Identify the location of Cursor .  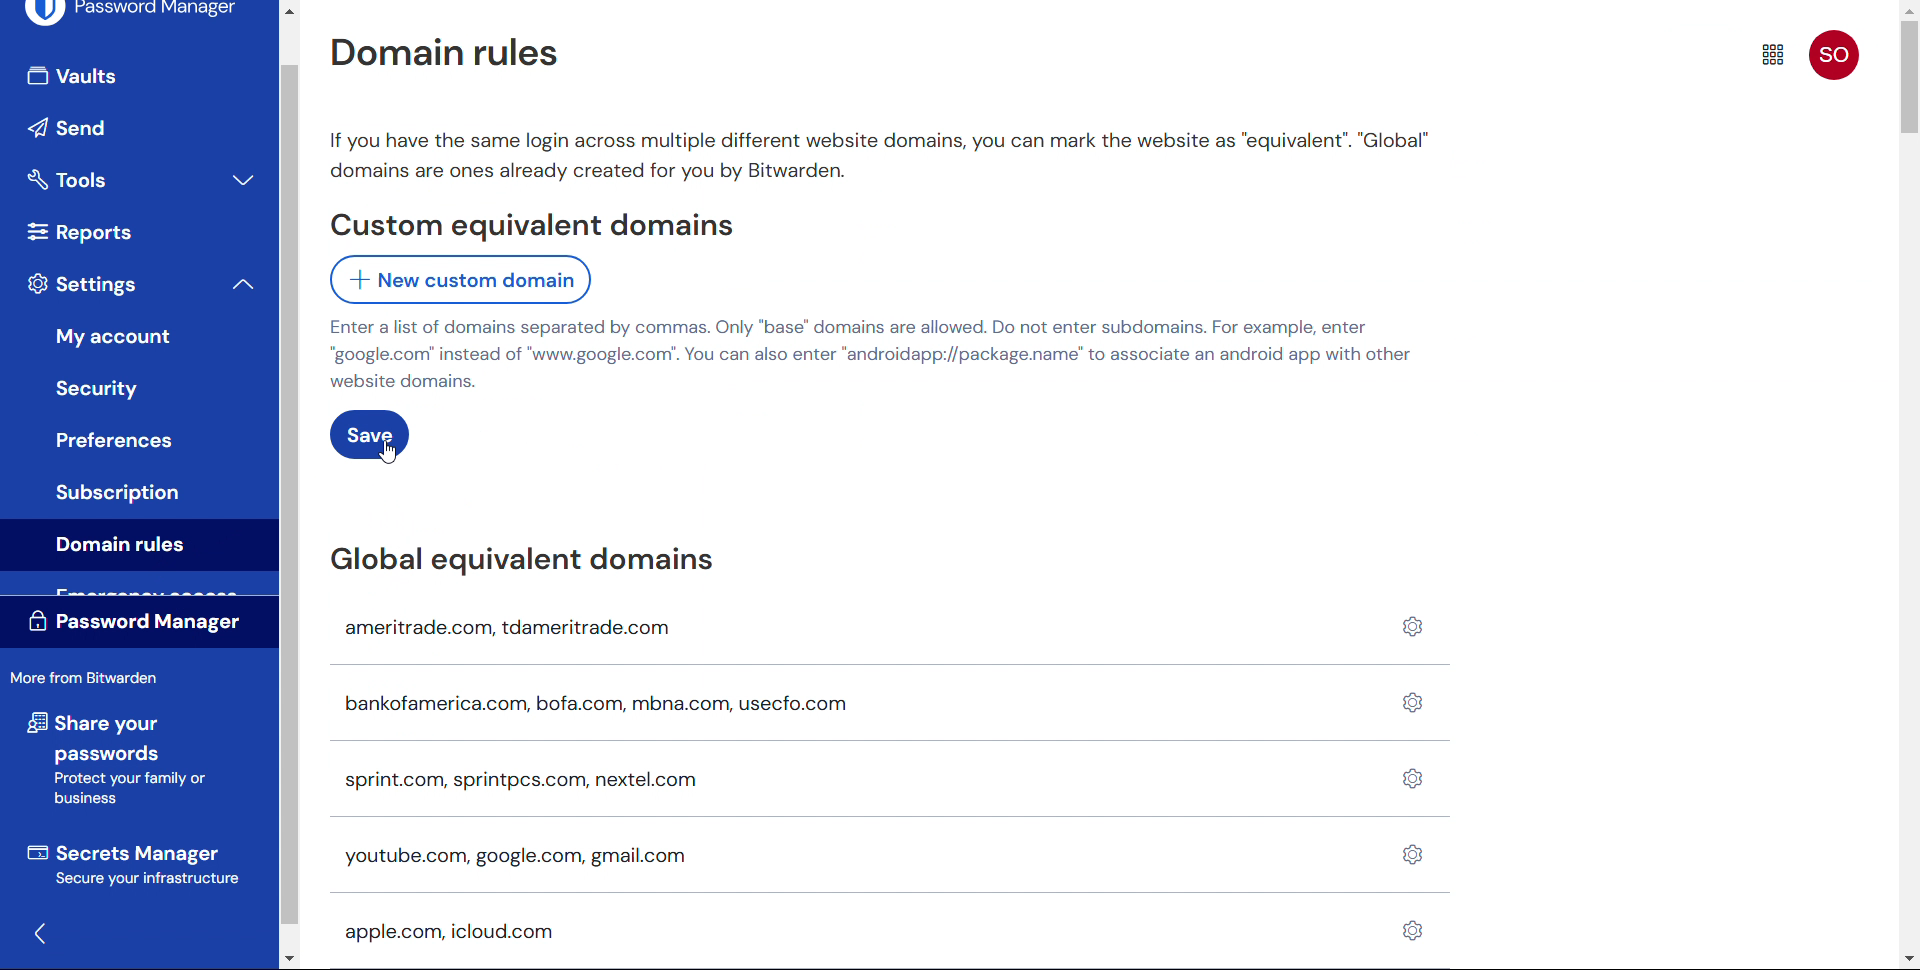
(387, 453).